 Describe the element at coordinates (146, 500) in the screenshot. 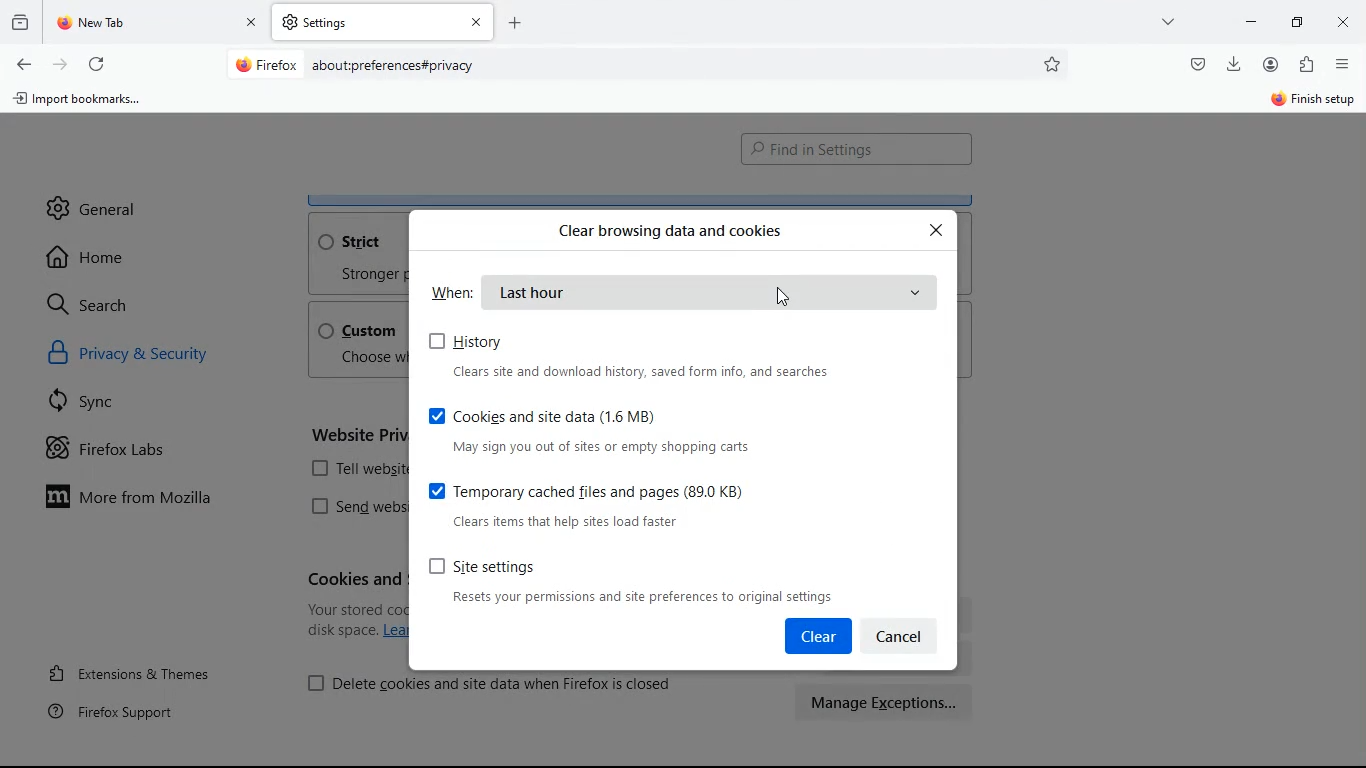

I see `more from mozilla` at that location.